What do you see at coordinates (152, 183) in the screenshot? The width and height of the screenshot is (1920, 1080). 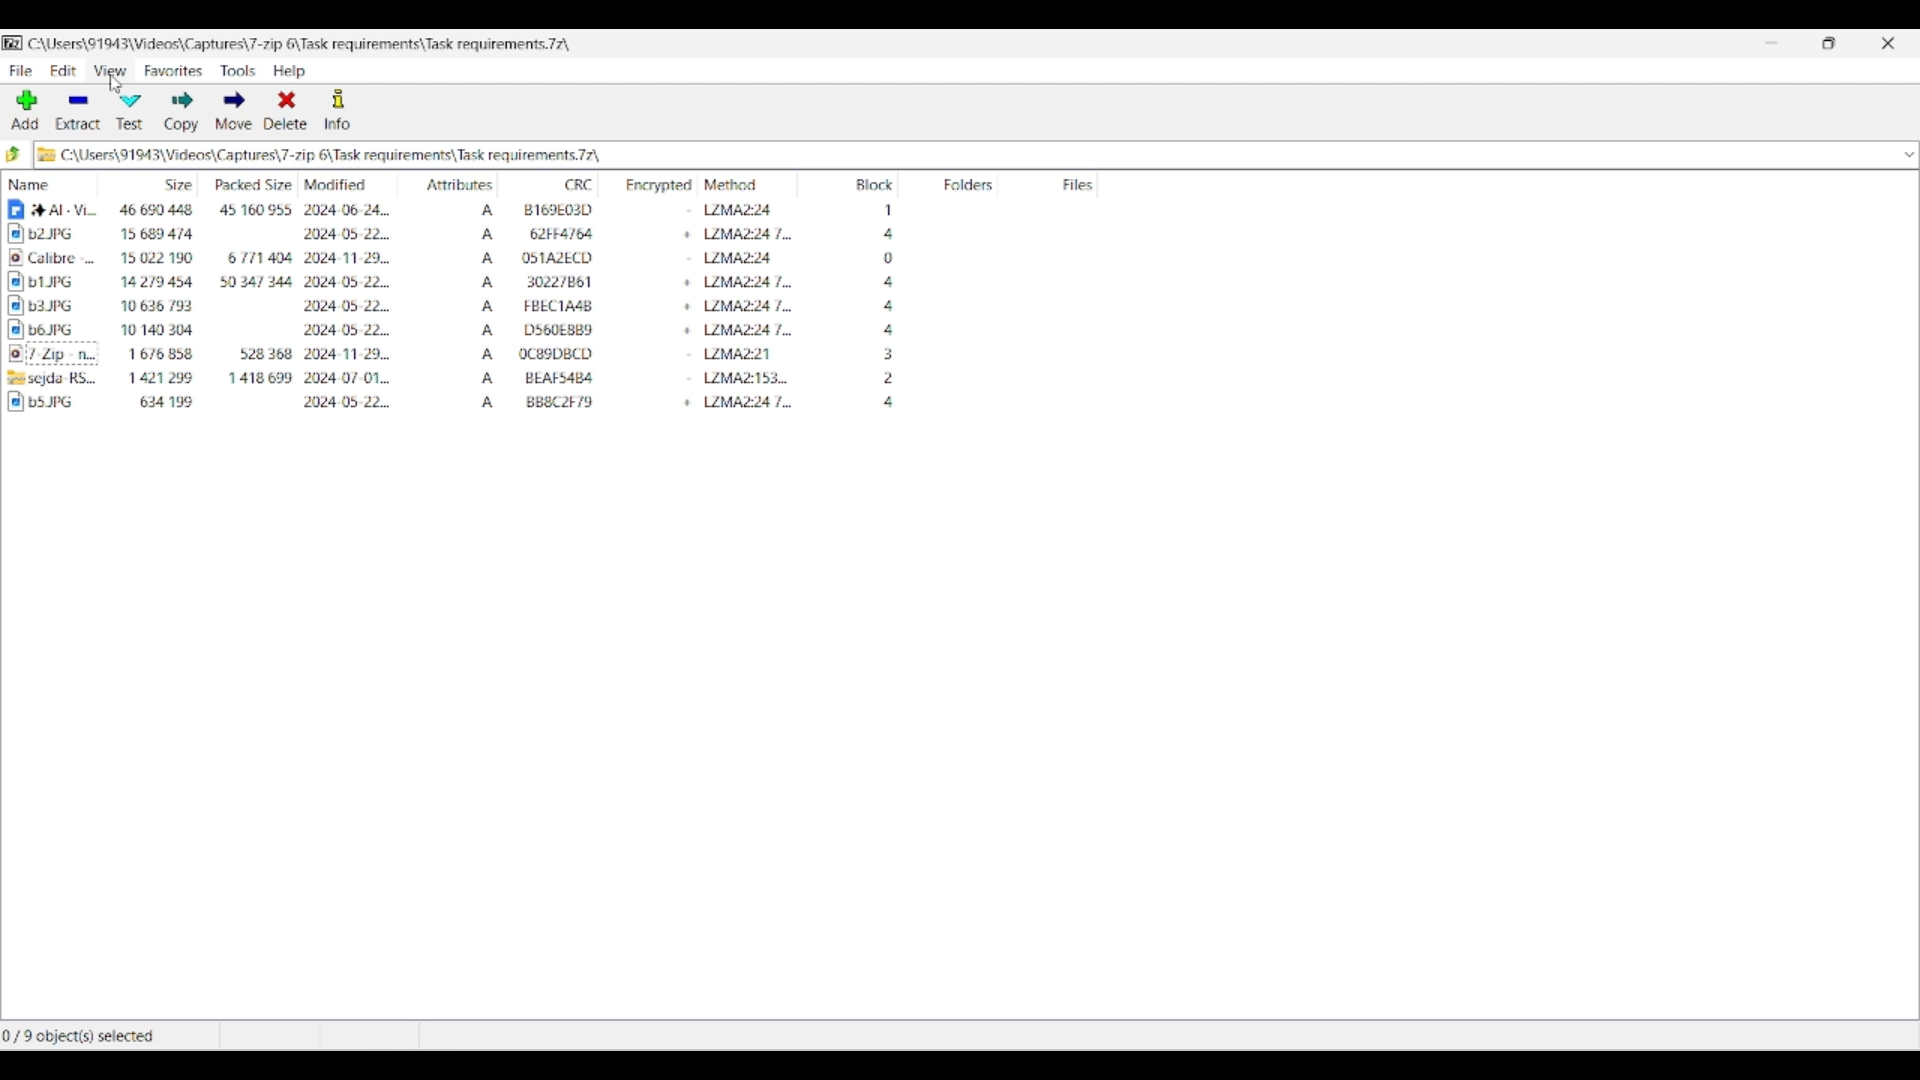 I see `Size column` at bounding box center [152, 183].